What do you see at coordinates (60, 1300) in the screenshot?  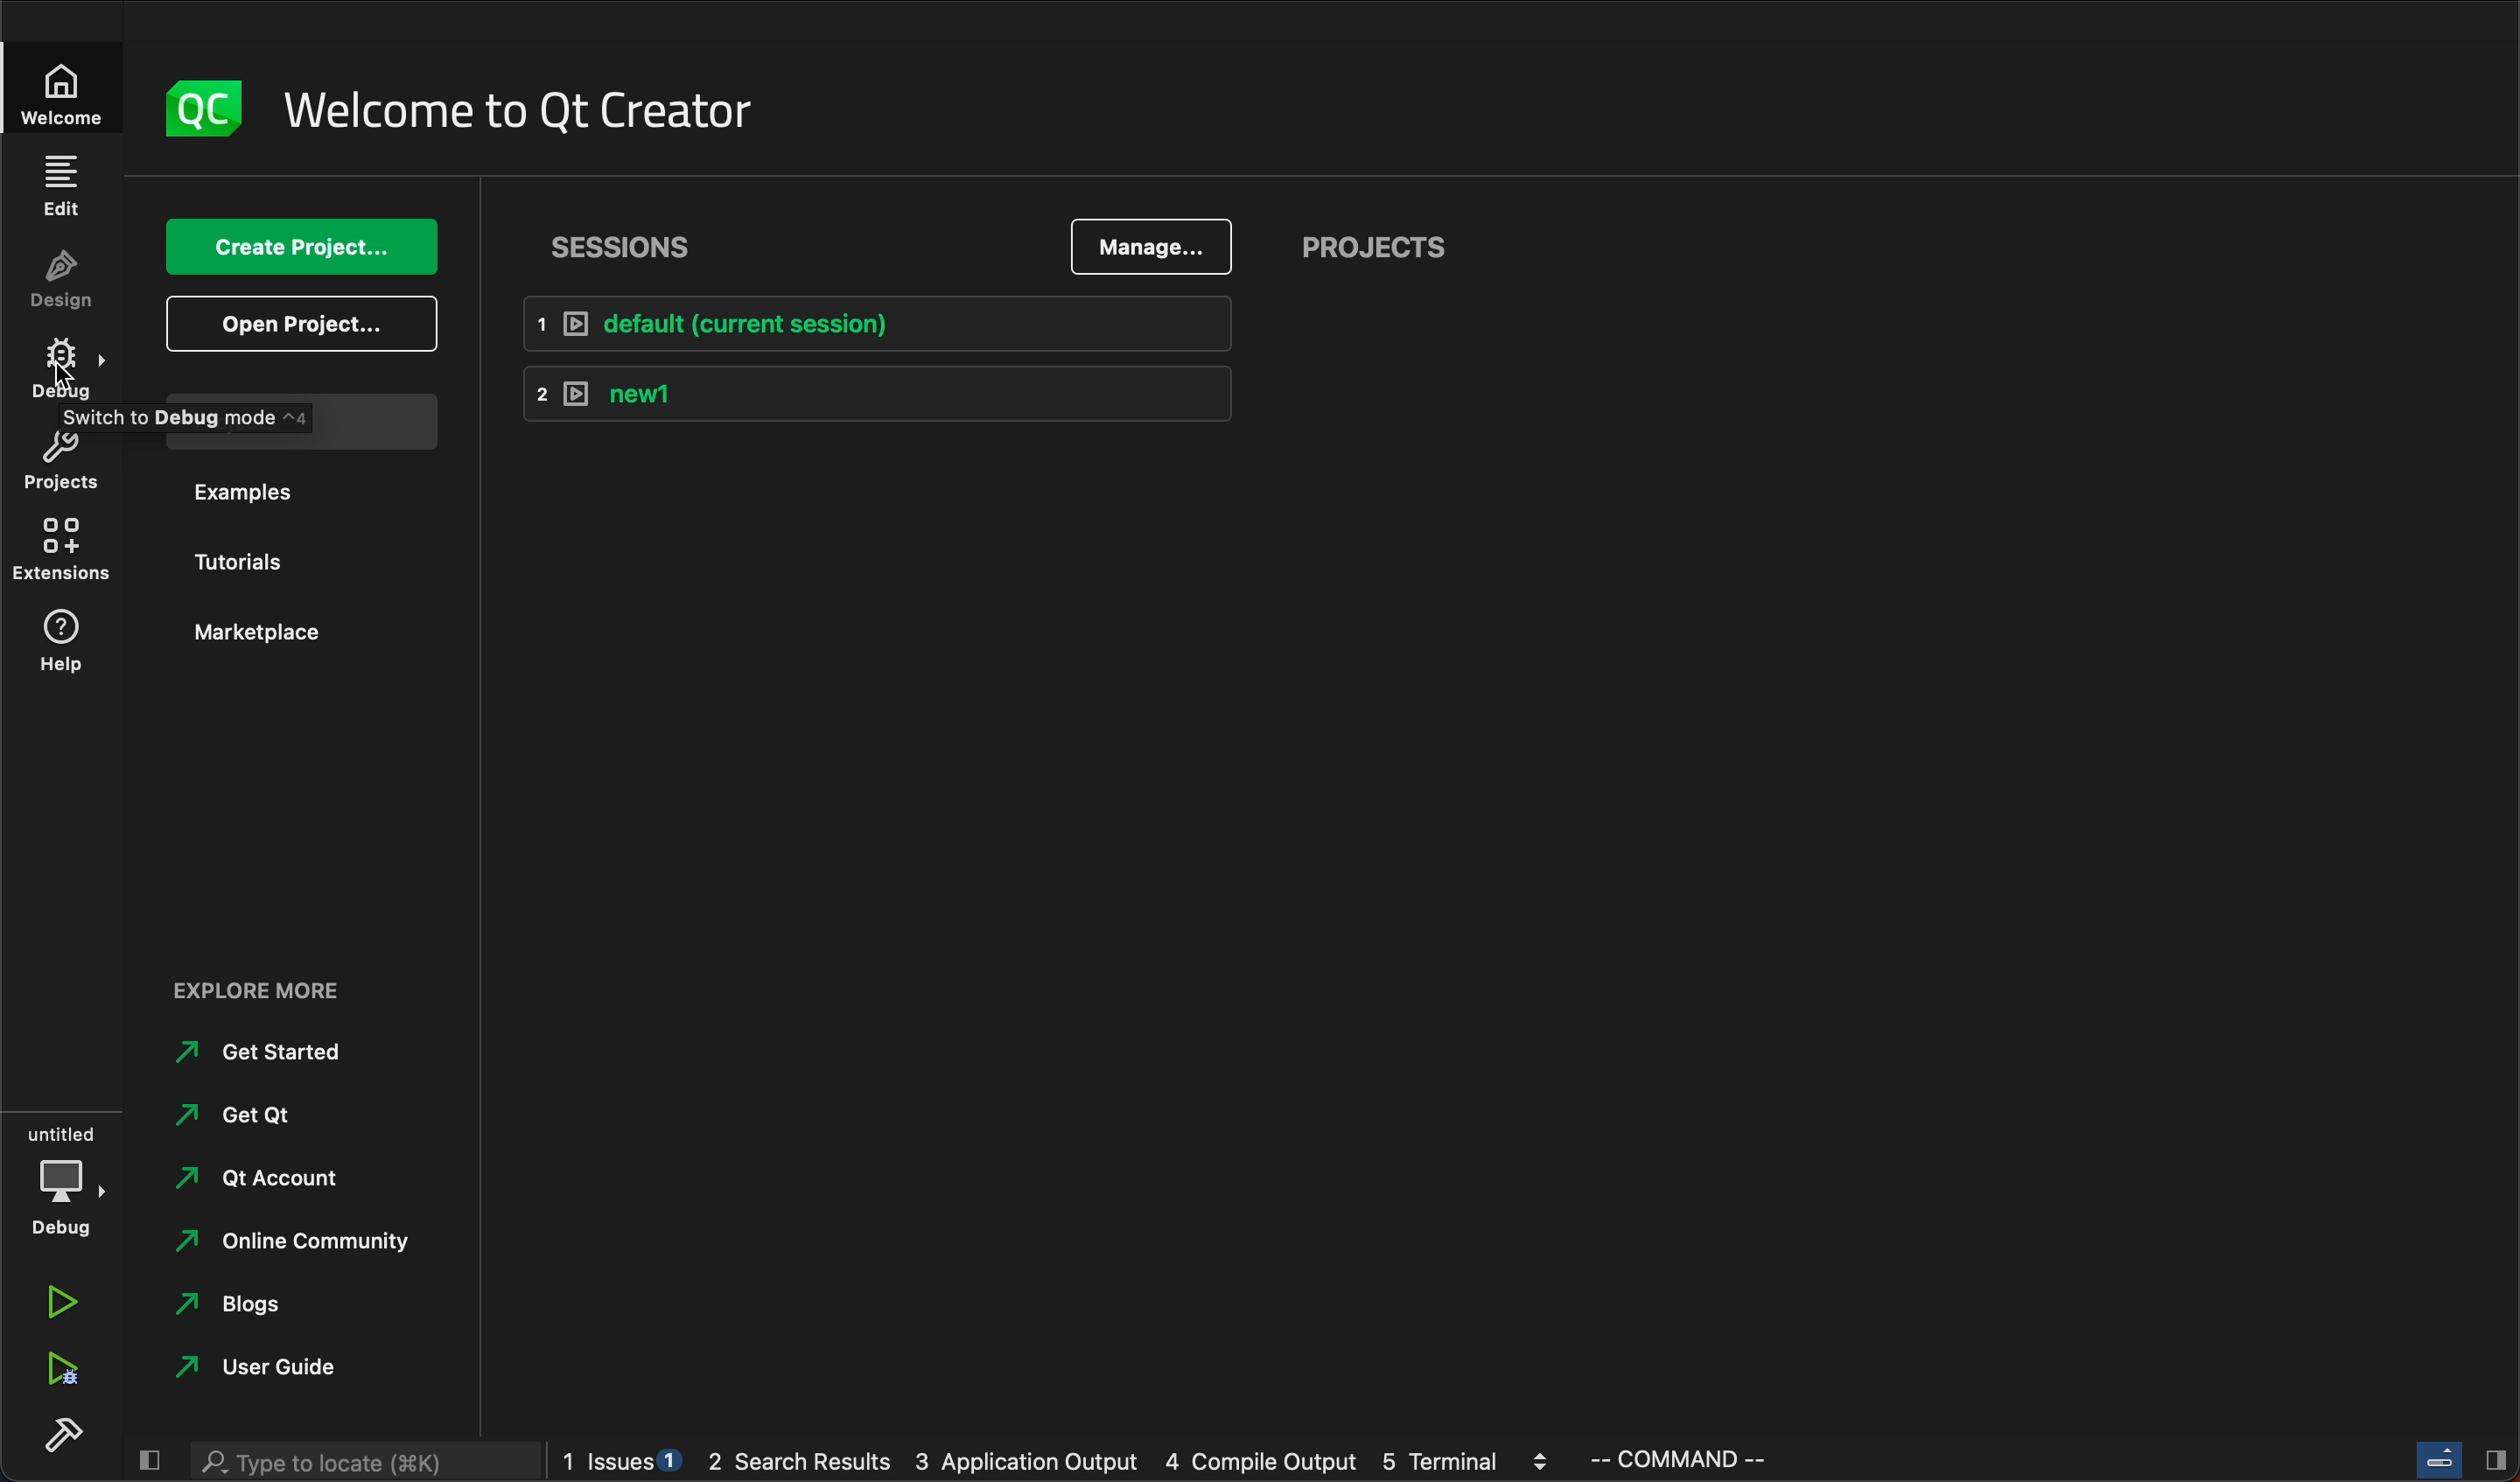 I see `run` at bounding box center [60, 1300].